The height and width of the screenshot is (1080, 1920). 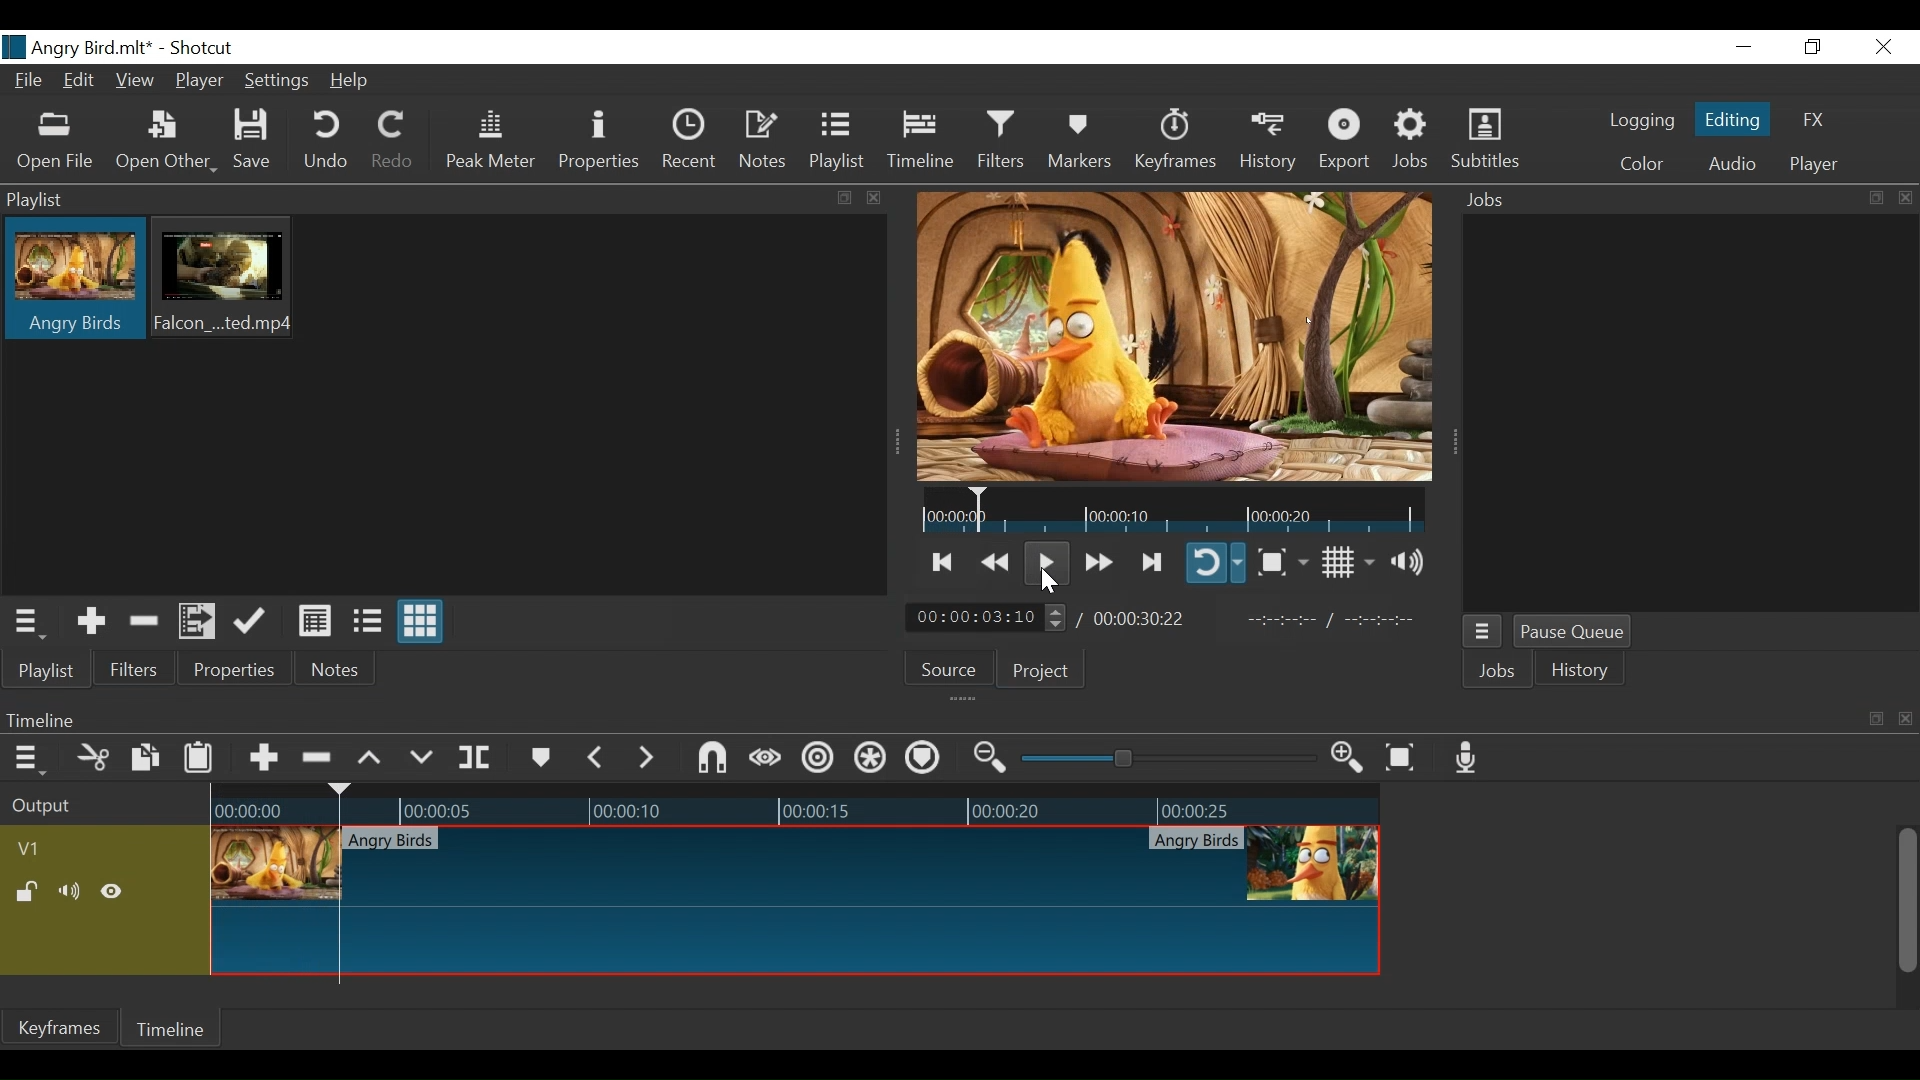 What do you see at coordinates (199, 622) in the screenshot?
I see `Add files to the playlist` at bounding box center [199, 622].